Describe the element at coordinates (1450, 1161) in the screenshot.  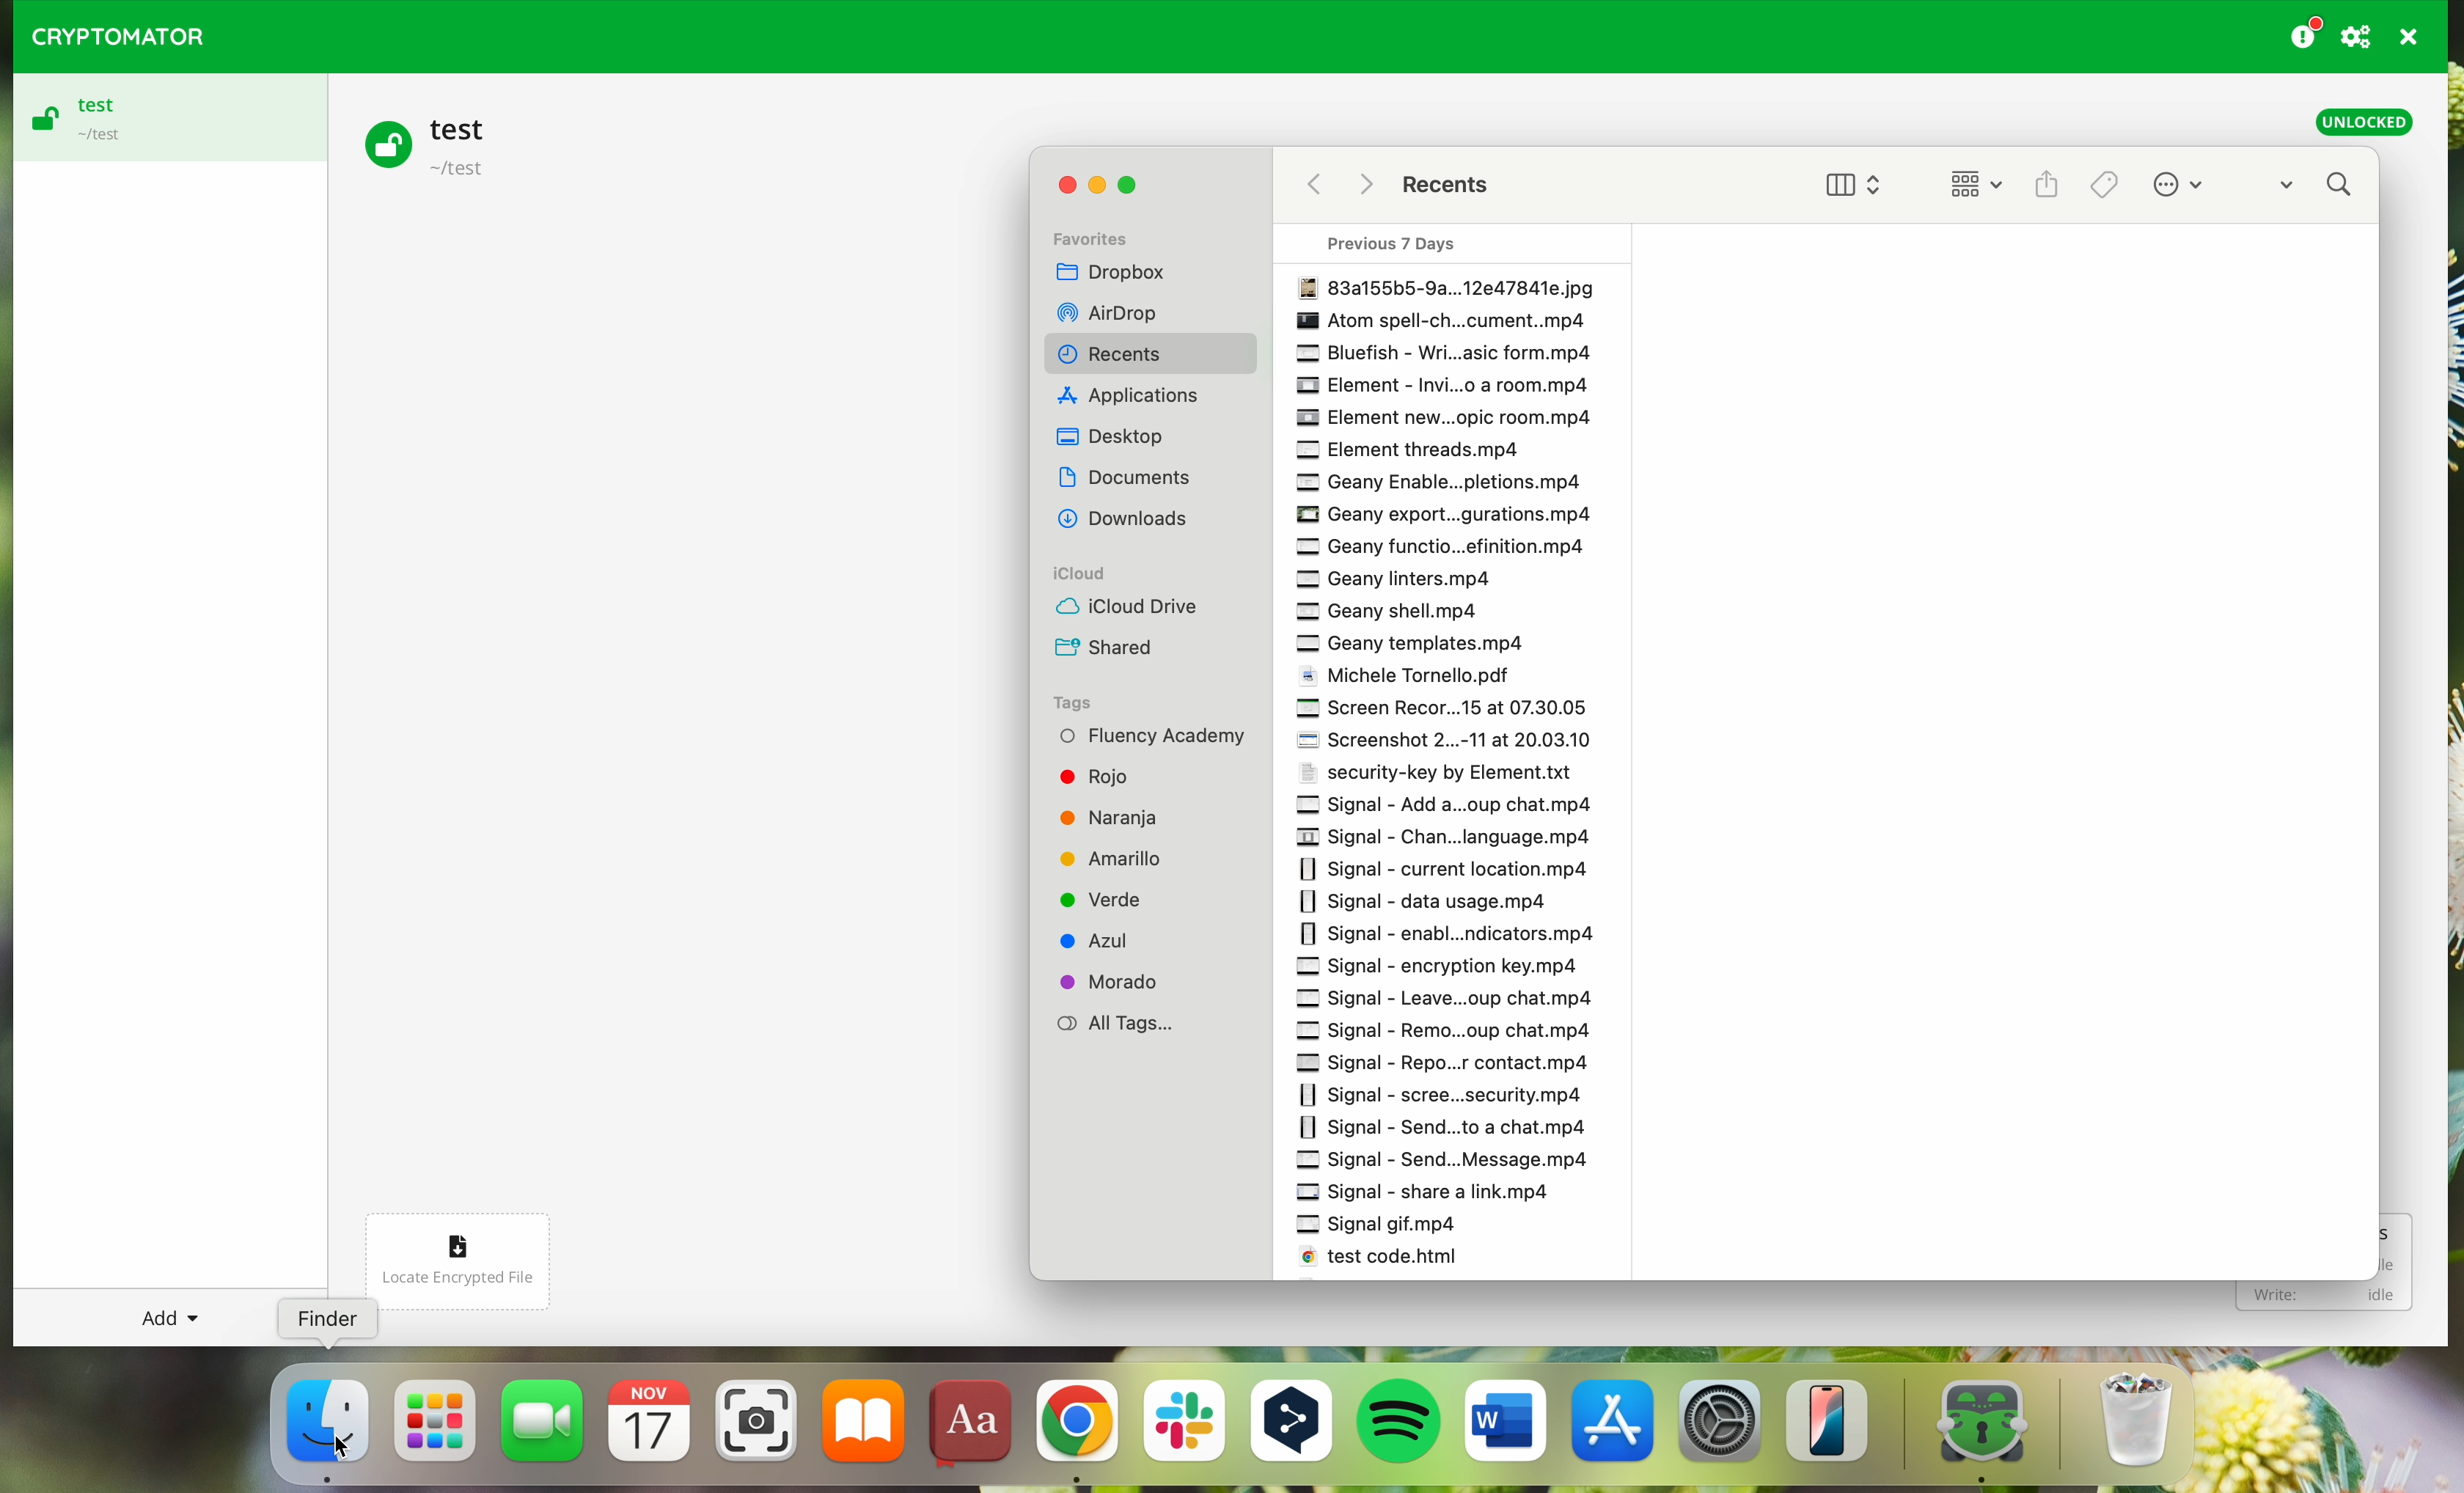
I see `Signal send message` at that location.